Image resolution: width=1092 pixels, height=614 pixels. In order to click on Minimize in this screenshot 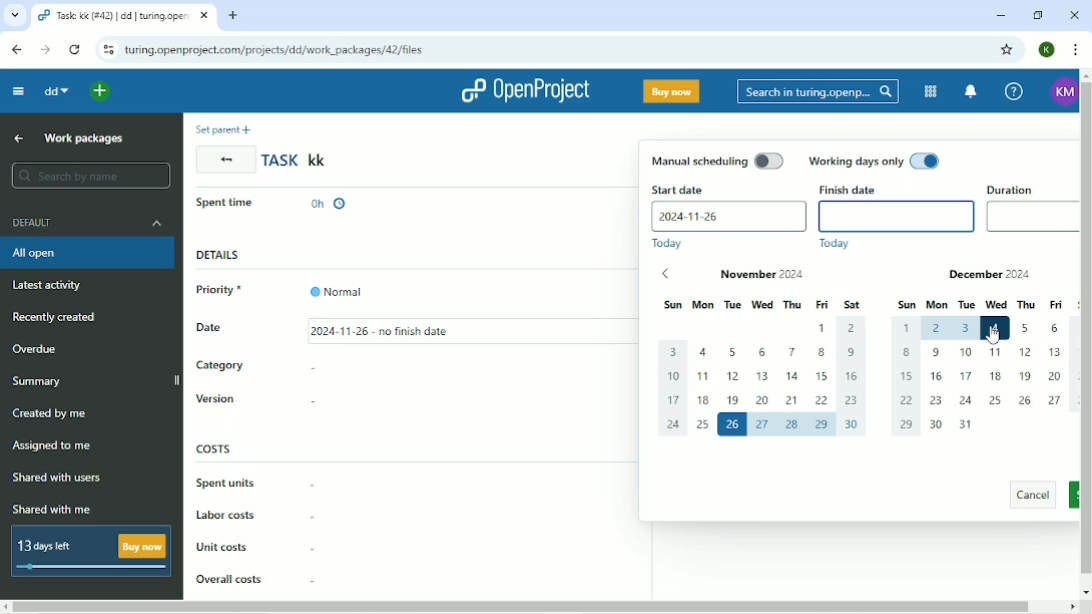, I will do `click(997, 16)`.